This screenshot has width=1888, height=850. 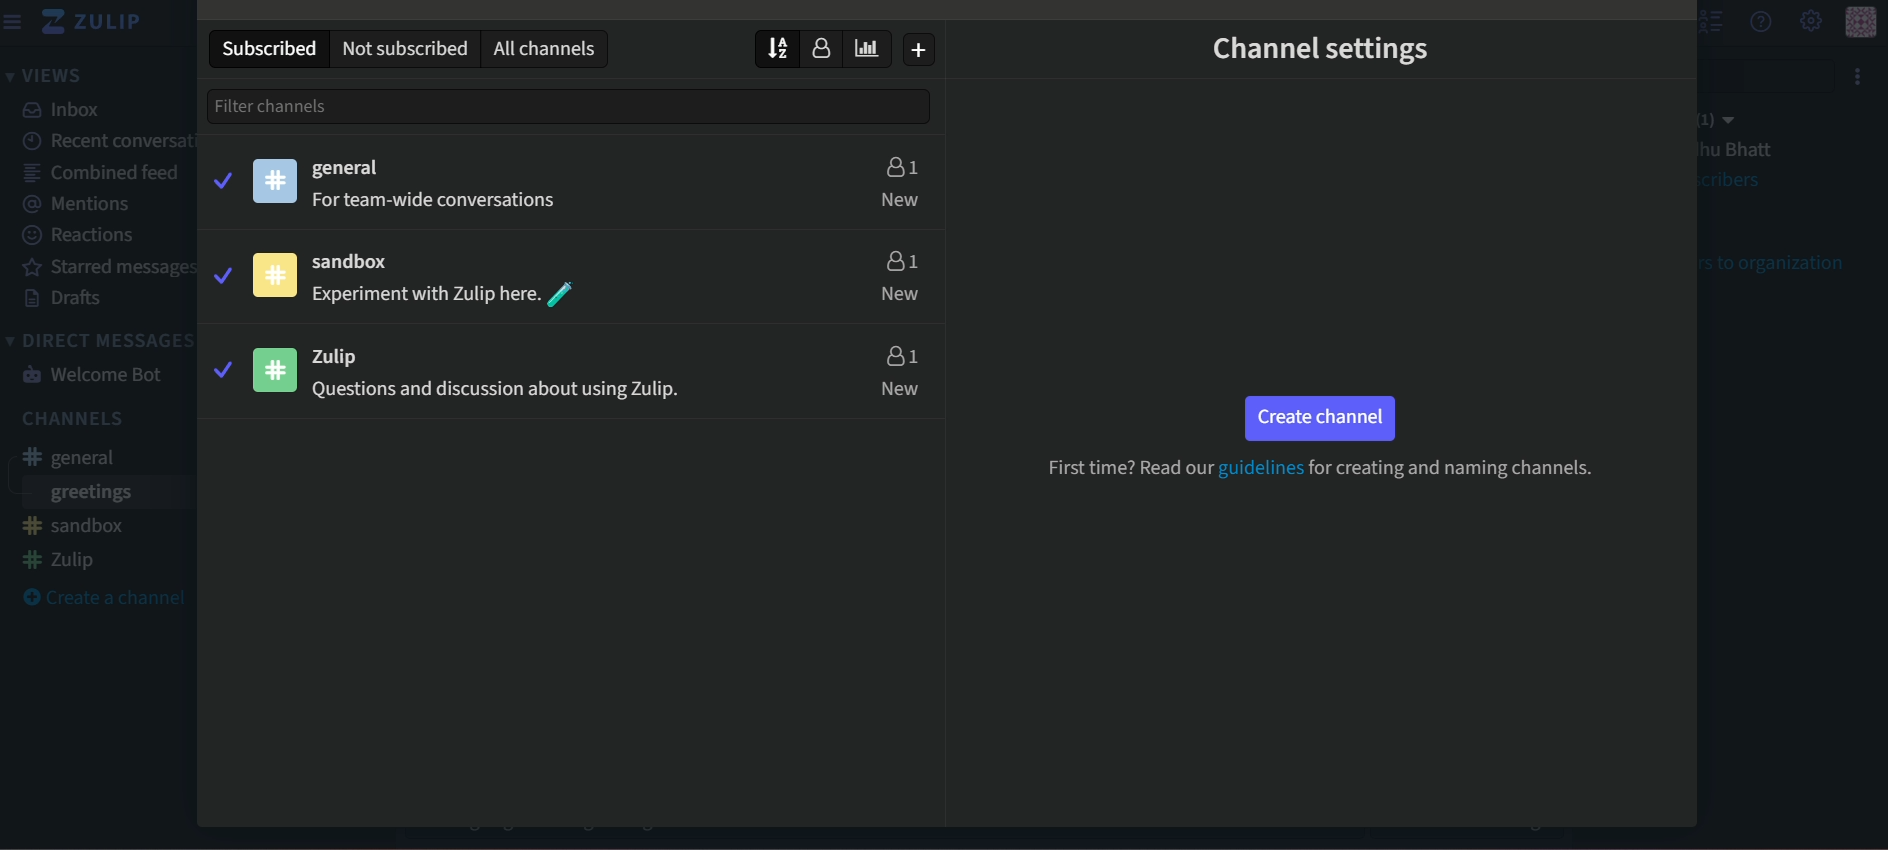 What do you see at coordinates (45, 74) in the screenshot?
I see `views` at bounding box center [45, 74].